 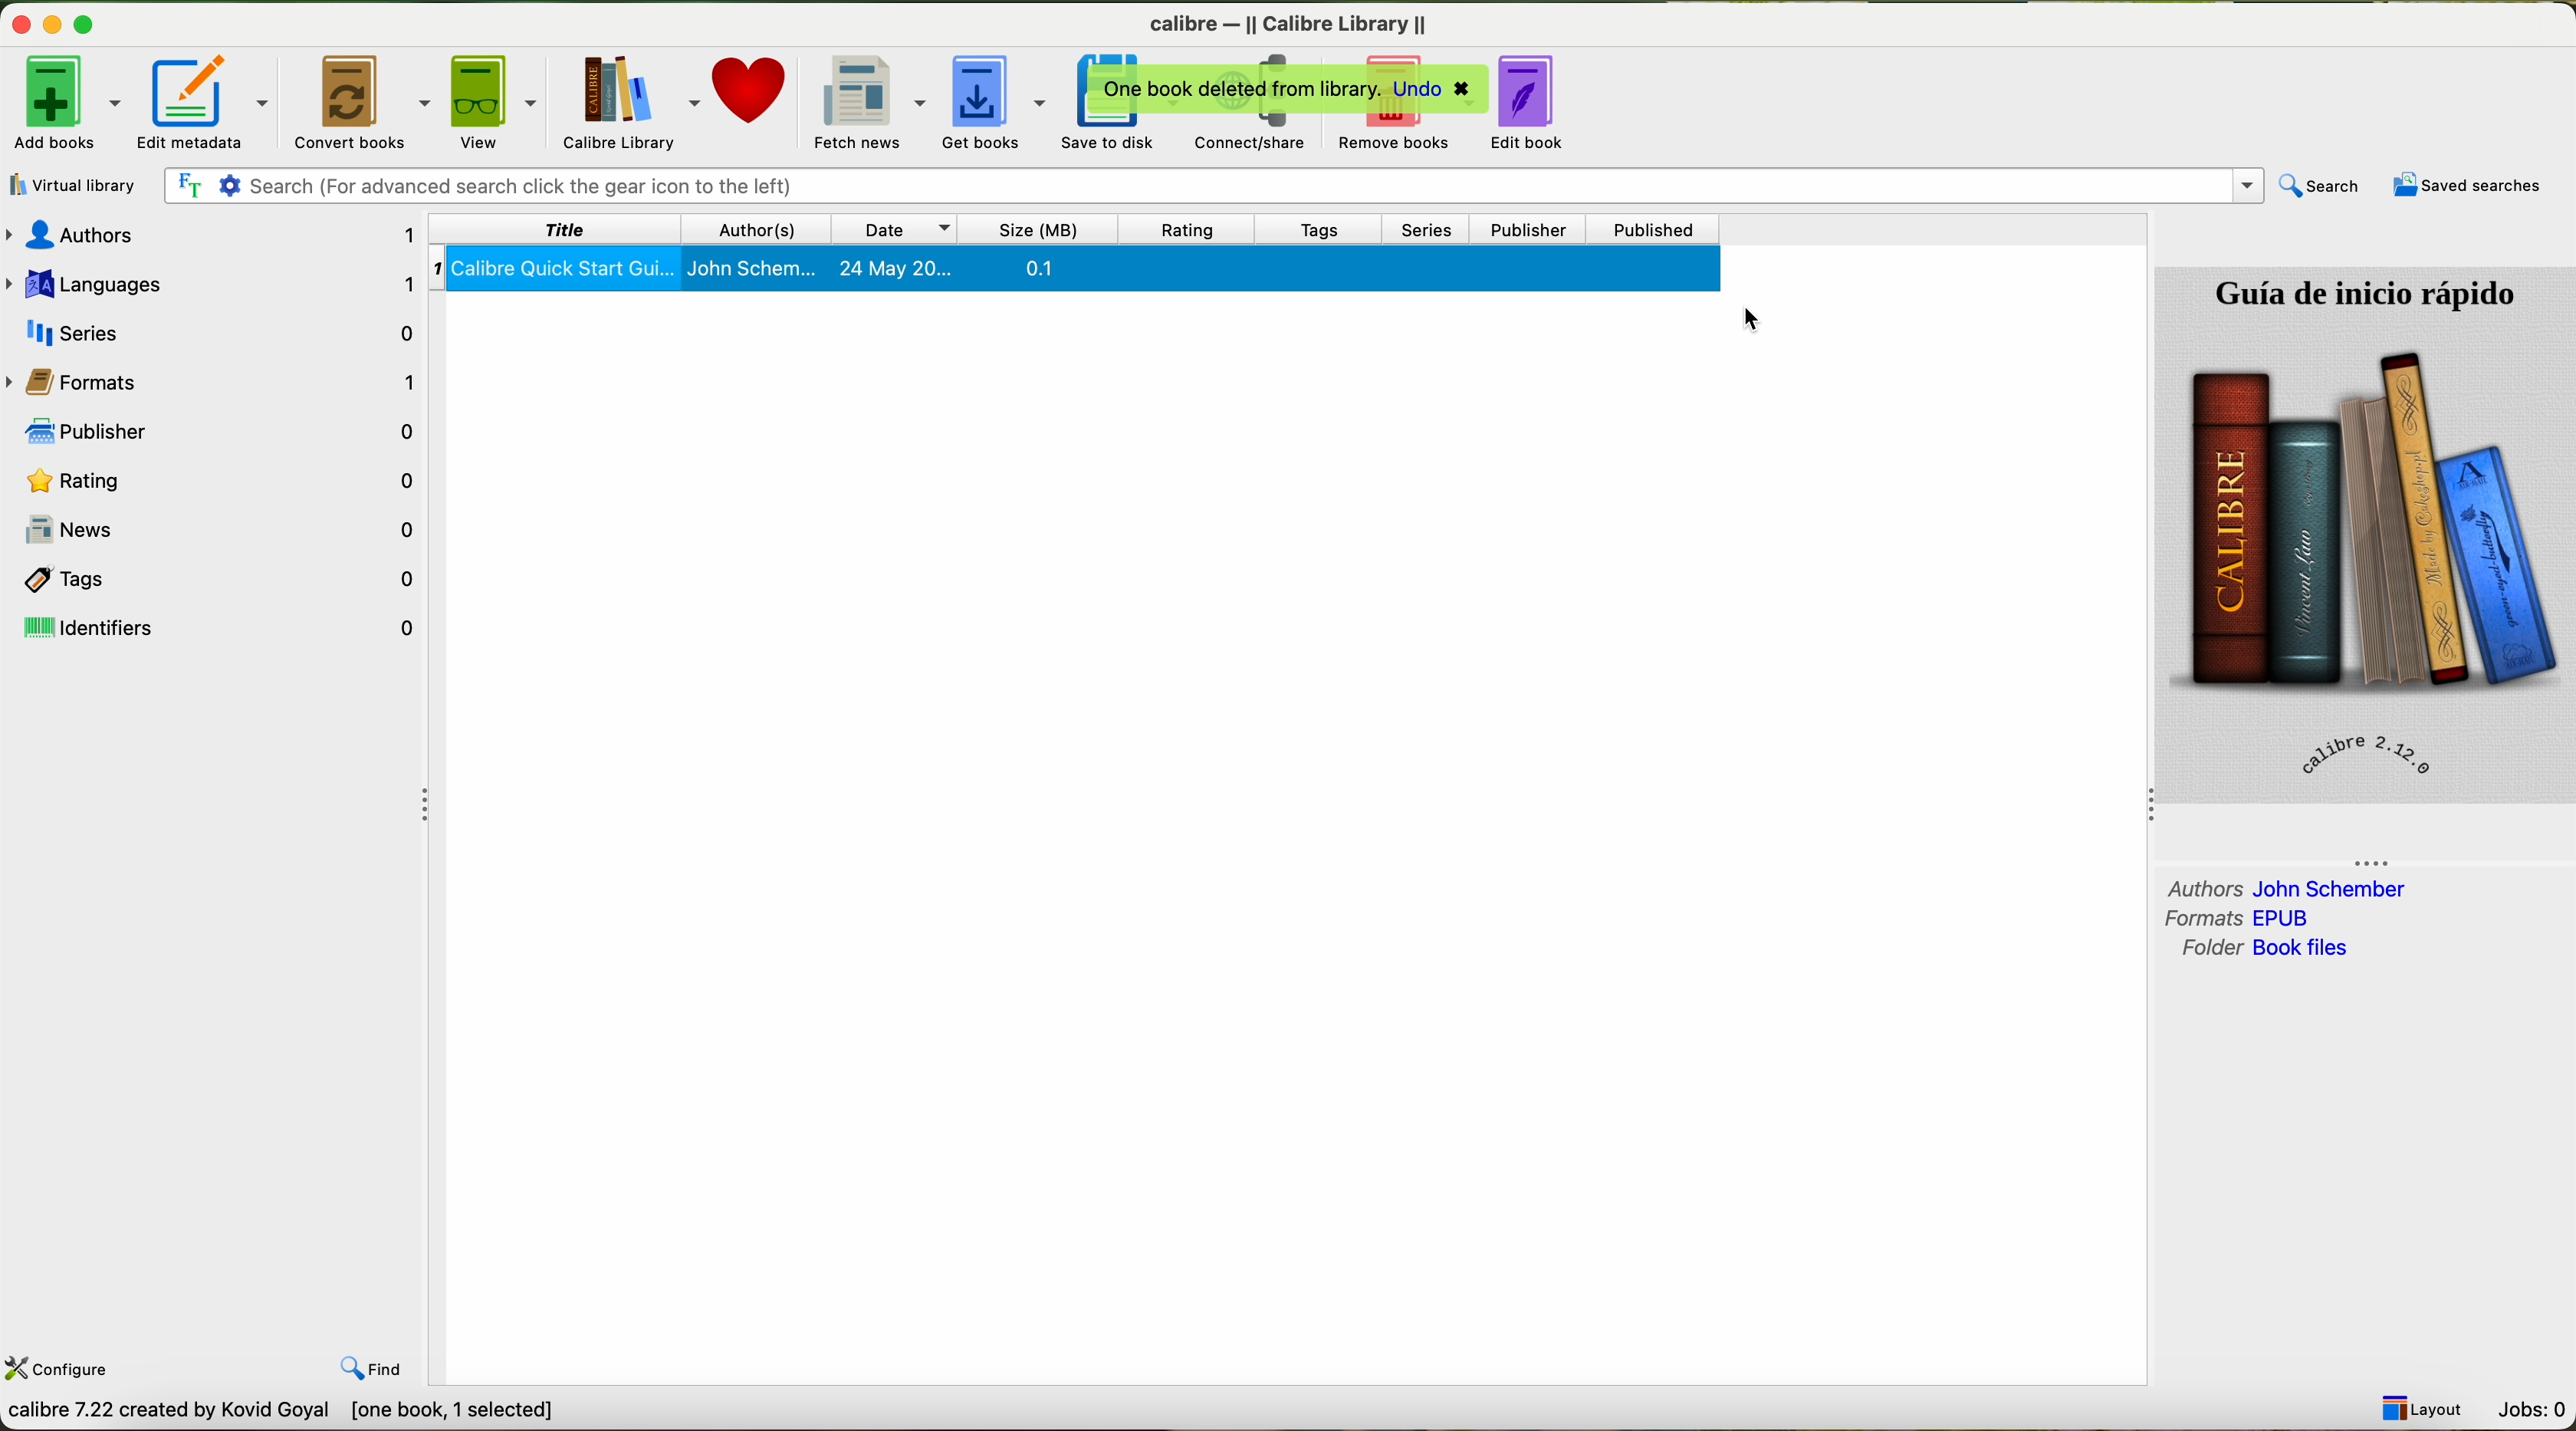 I want to click on saved searches, so click(x=2465, y=185).